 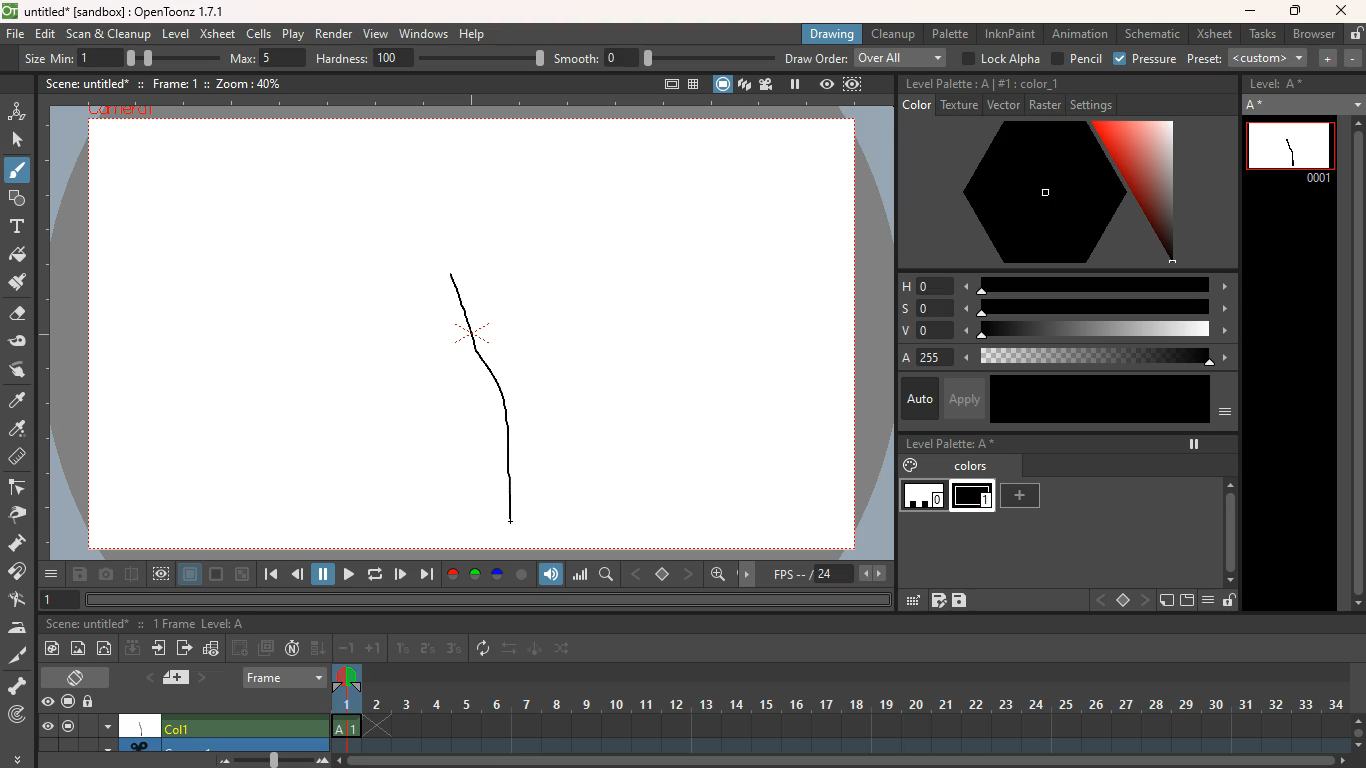 I want to click on graph, so click(x=212, y=648).